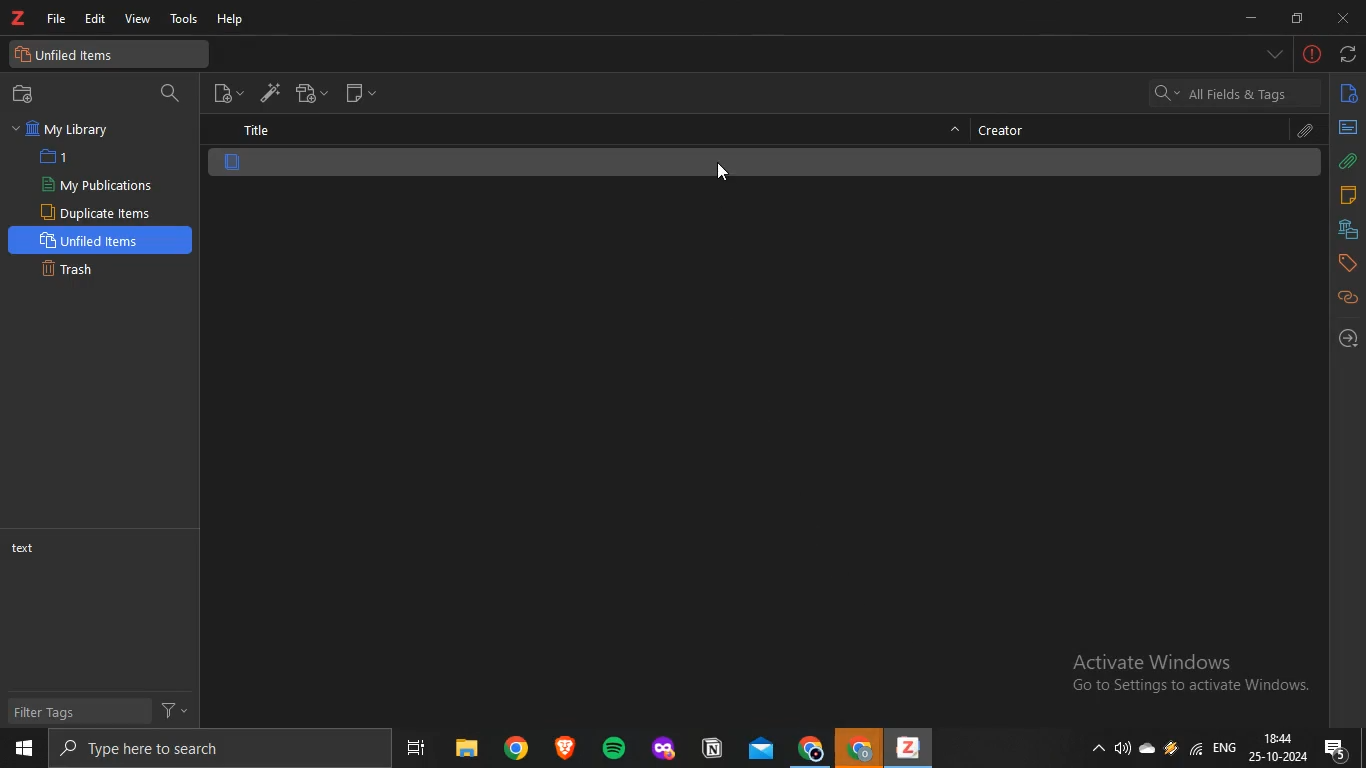  Describe the element at coordinates (102, 240) in the screenshot. I see `unfiled items` at that location.